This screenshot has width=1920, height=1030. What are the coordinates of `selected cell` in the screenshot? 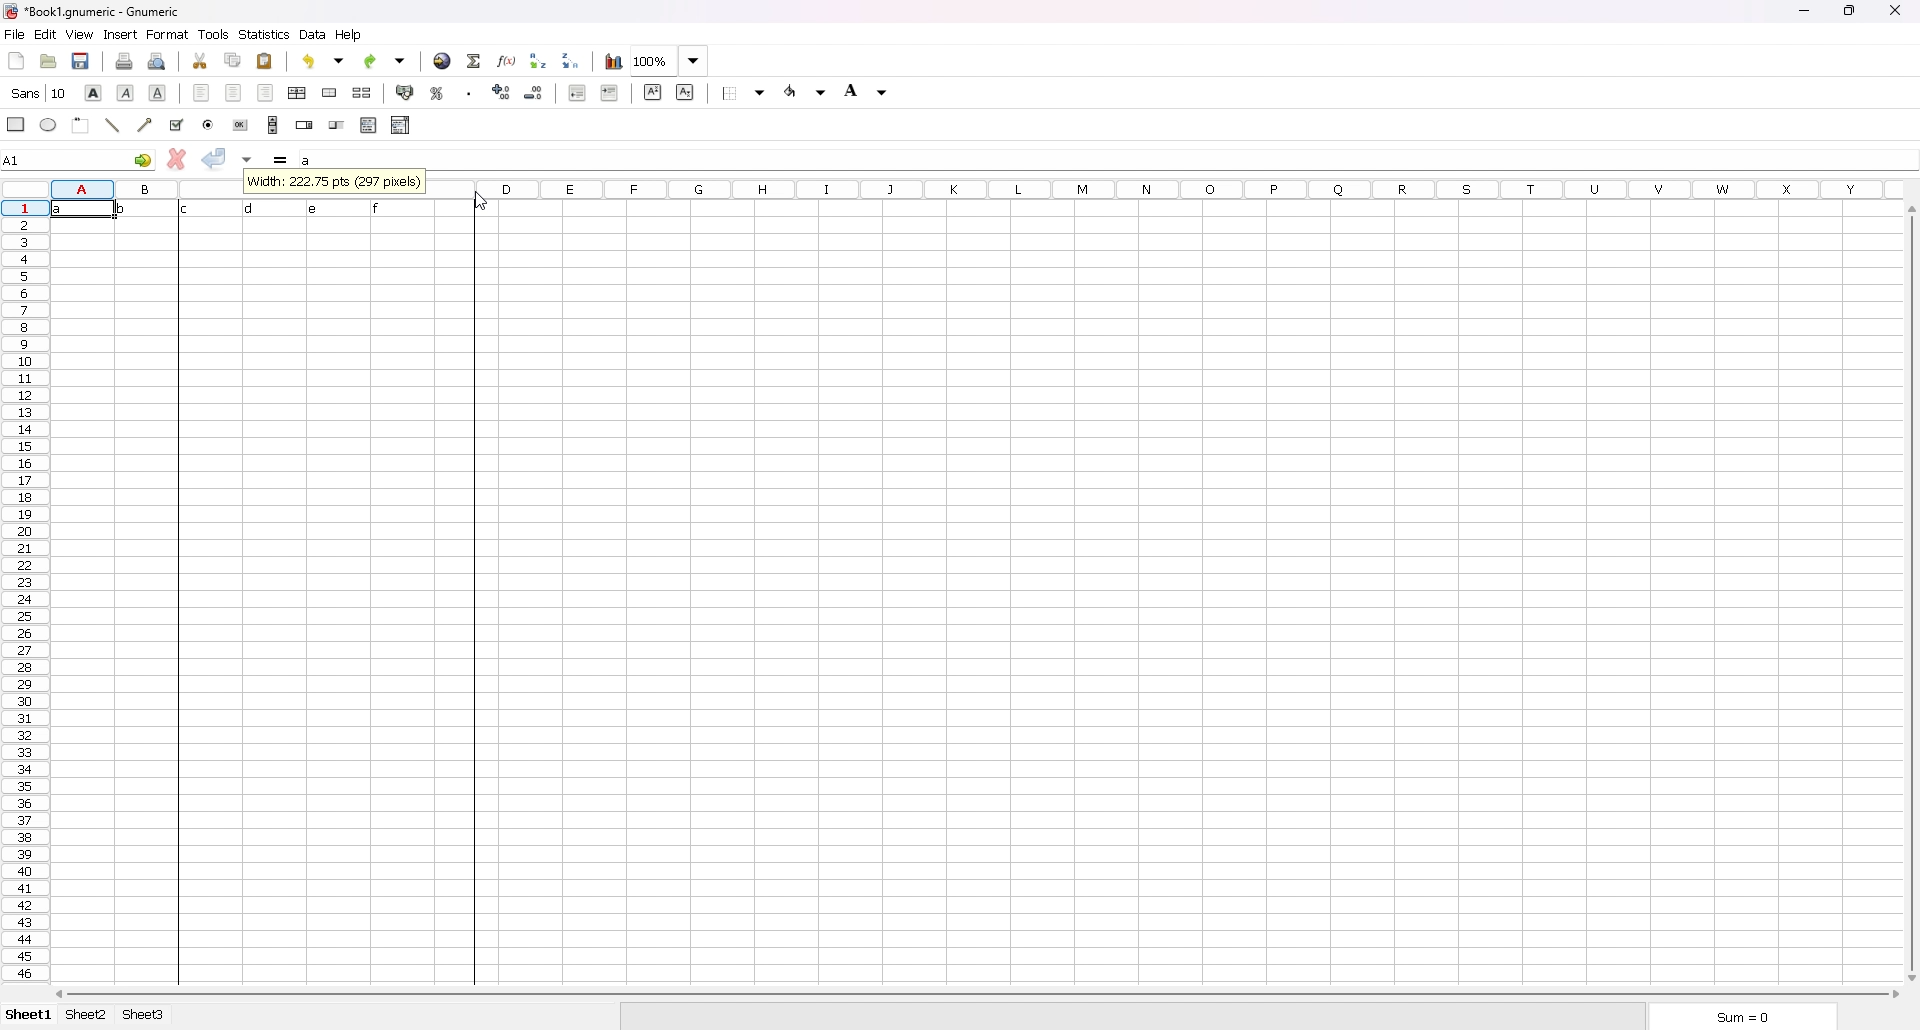 It's located at (79, 158).